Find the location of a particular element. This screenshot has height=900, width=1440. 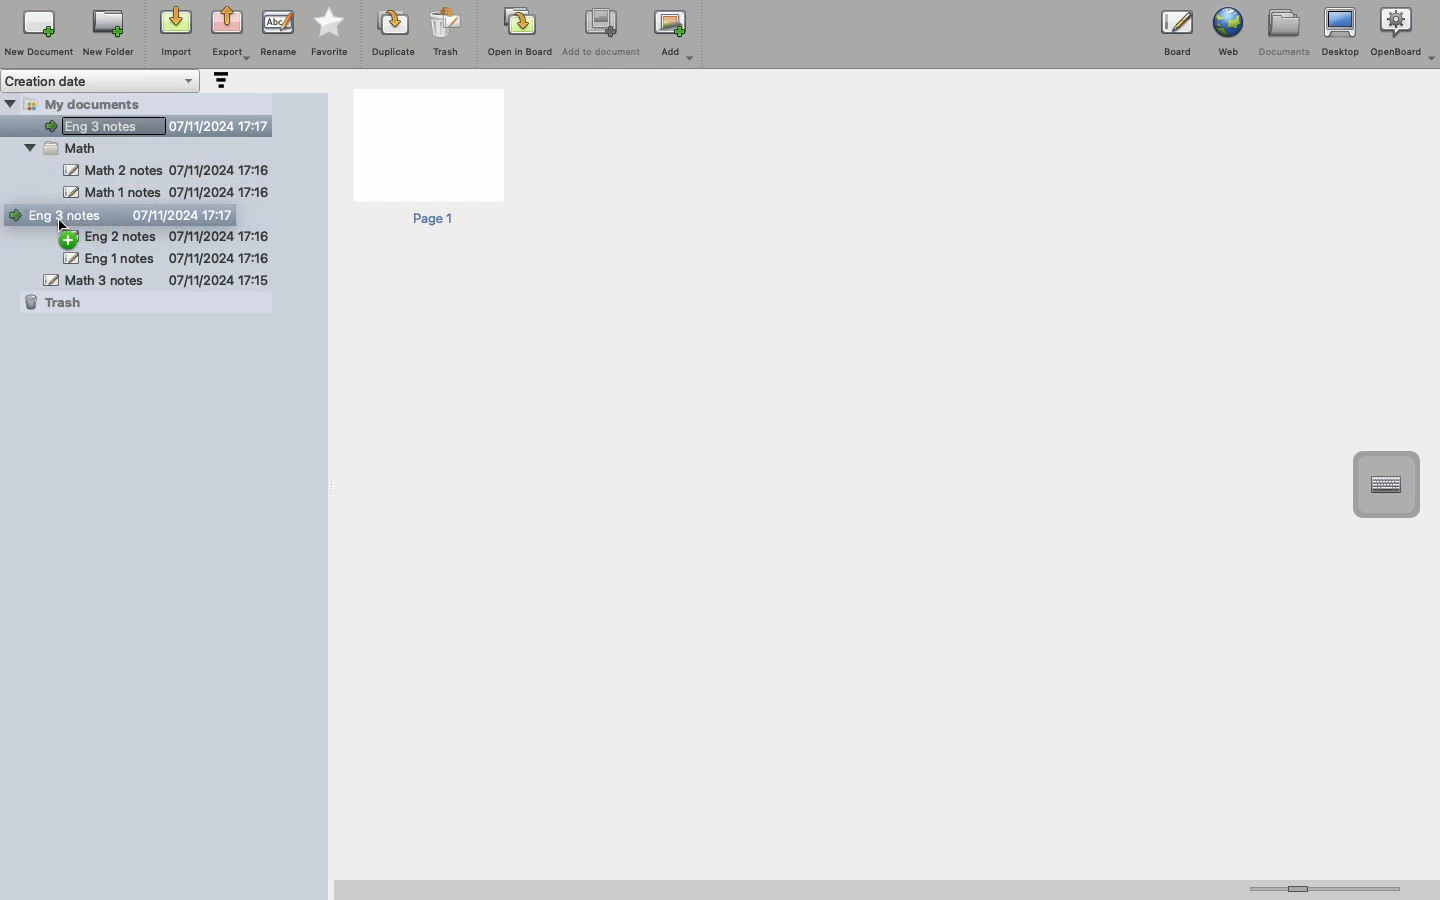

Documents is located at coordinates (1283, 33).